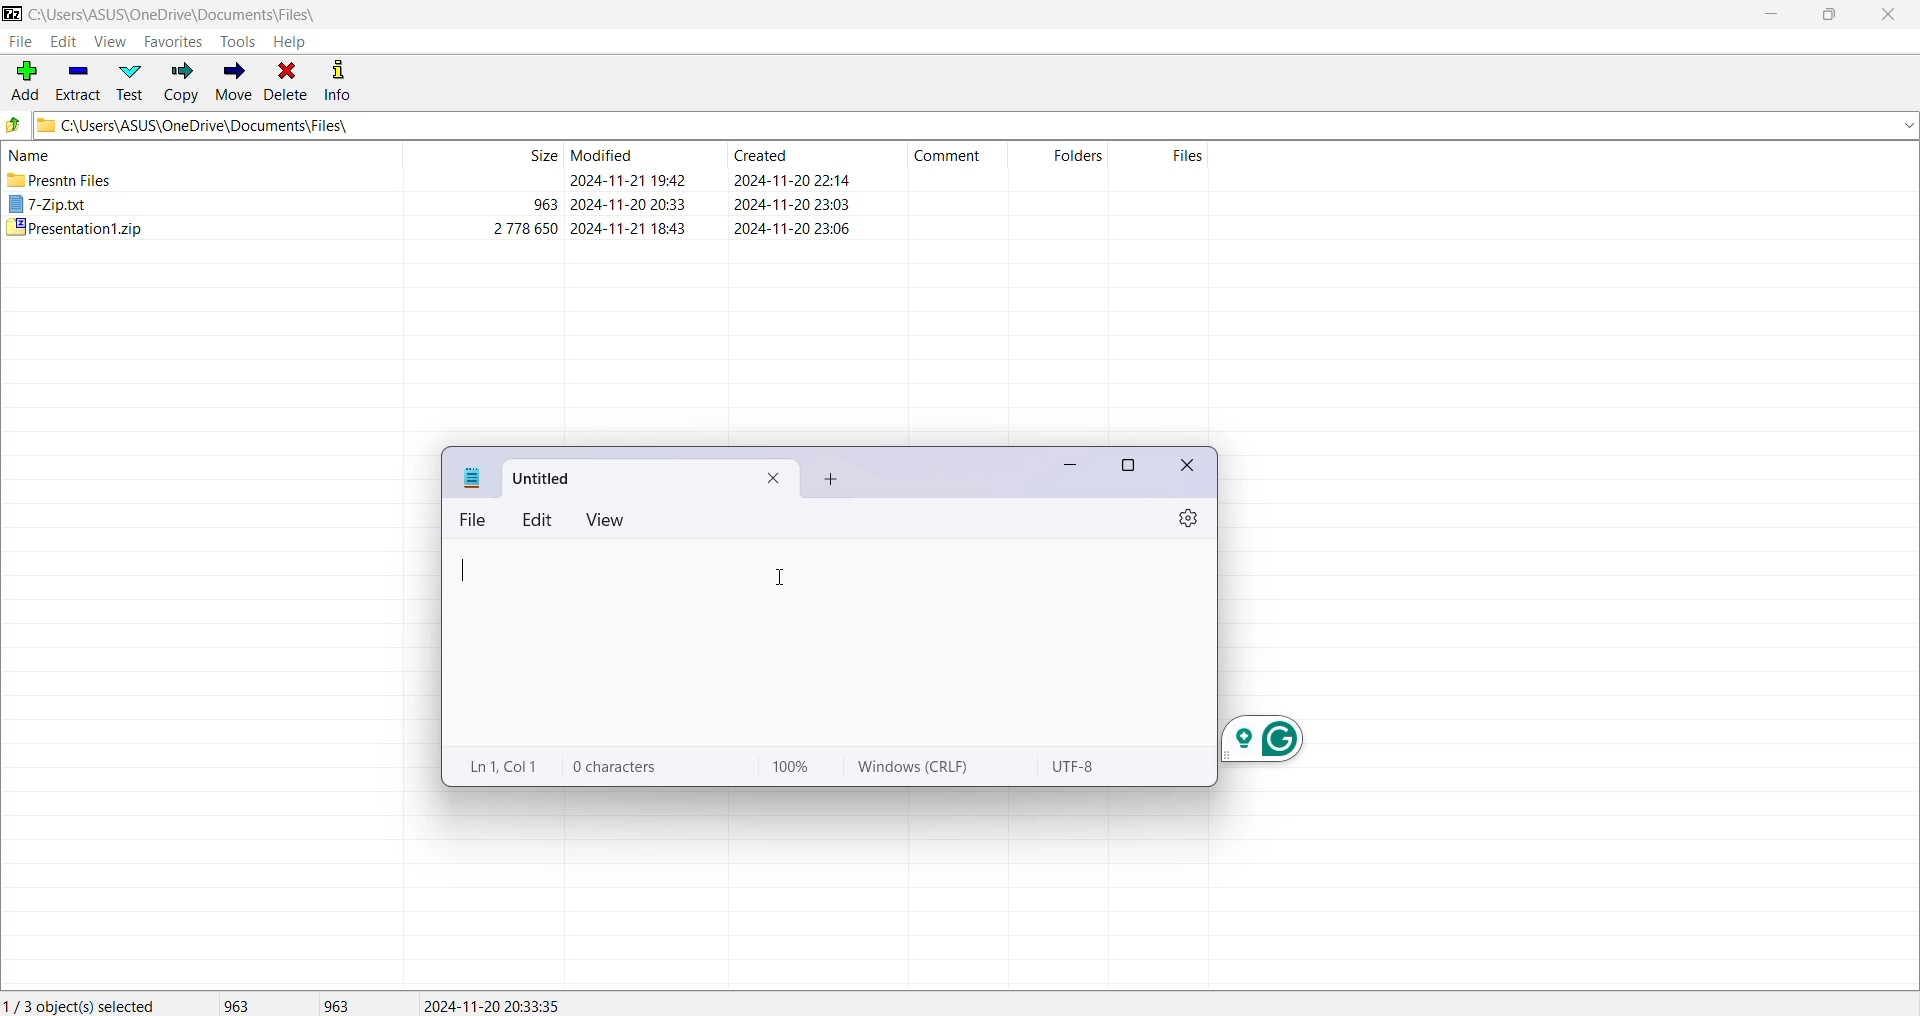 This screenshot has height=1016, width=1920. I want to click on Minimize, so click(1773, 15).